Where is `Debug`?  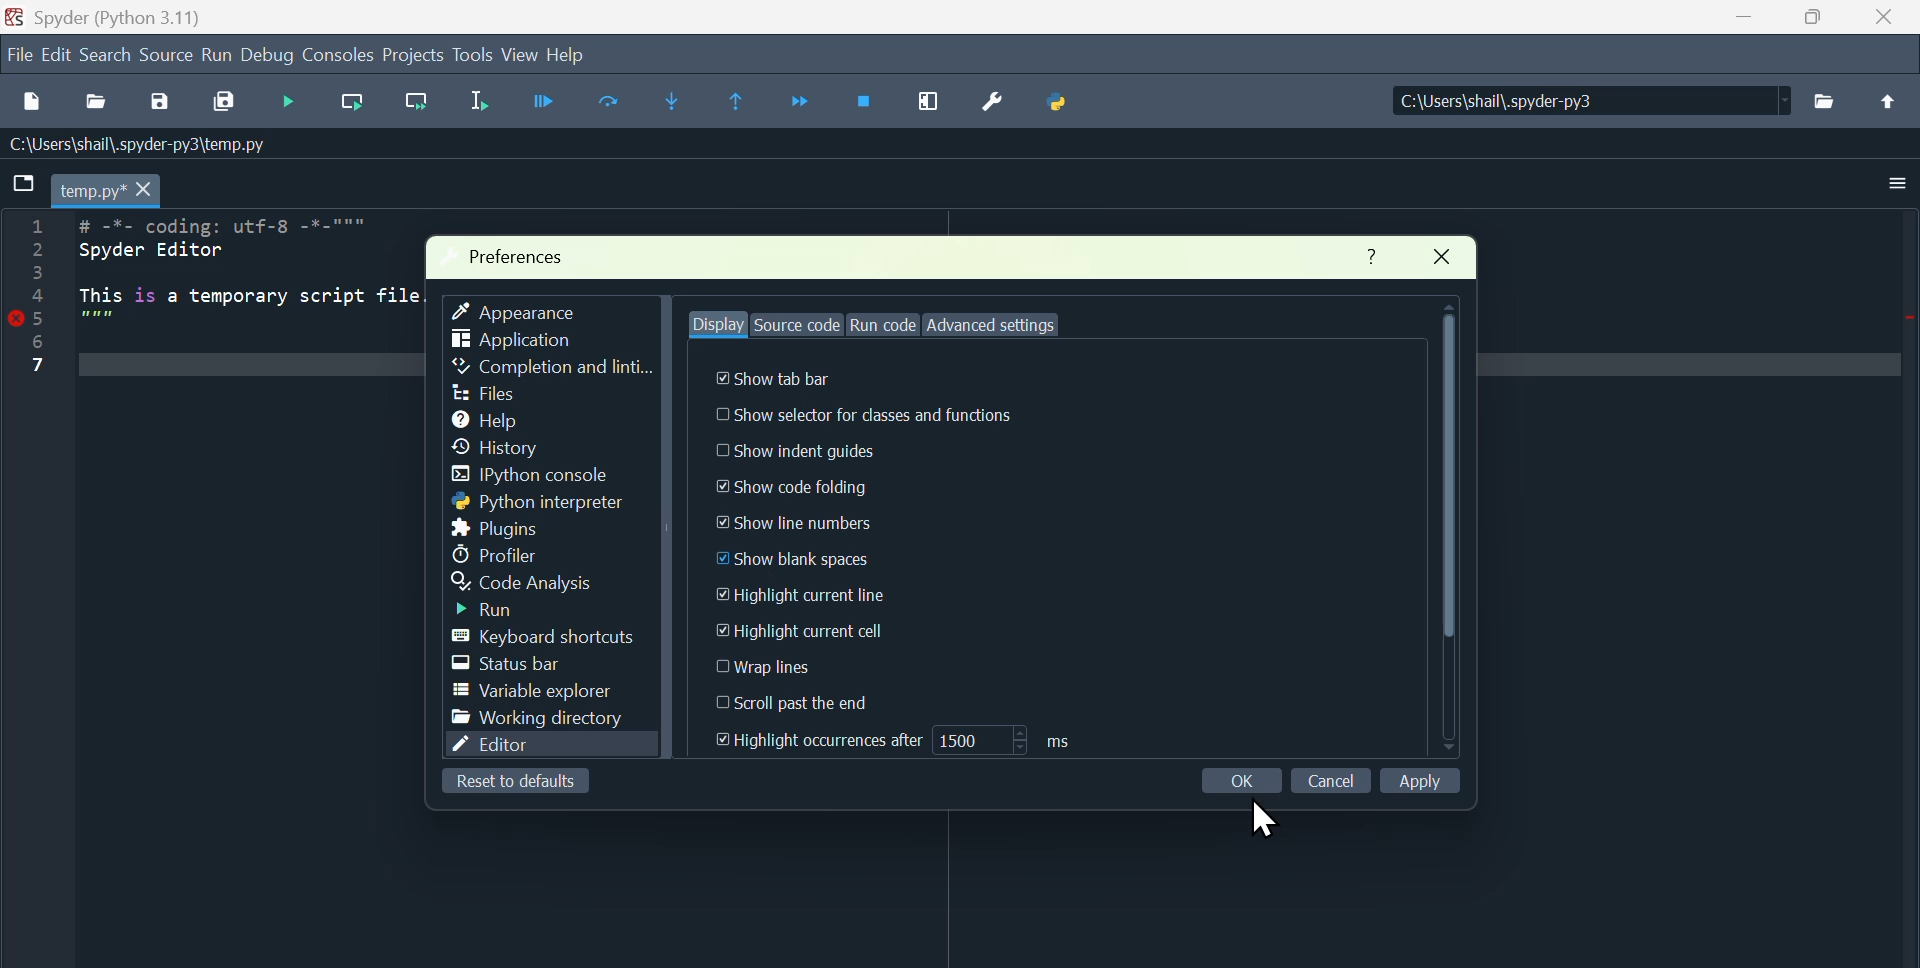 Debug is located at coordinates (268, 54).